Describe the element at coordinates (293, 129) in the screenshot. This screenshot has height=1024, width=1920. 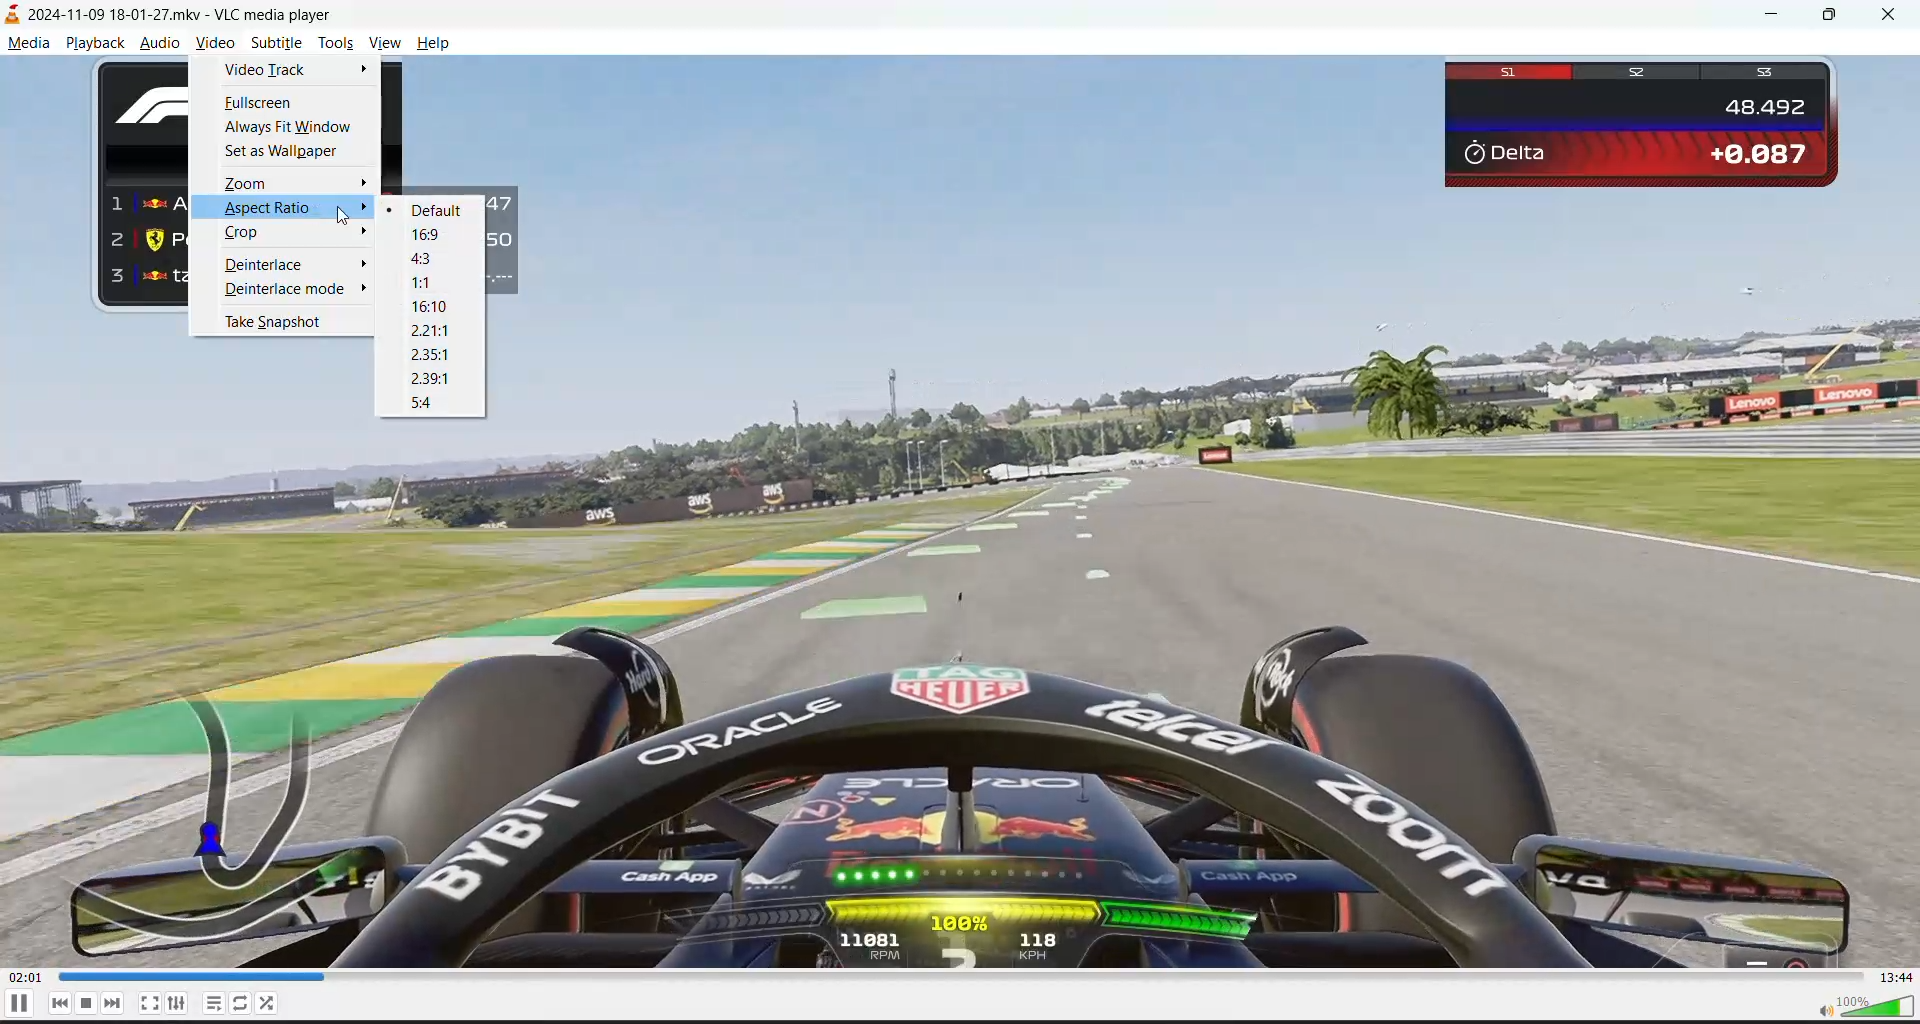
I see `always fit window` at that location.